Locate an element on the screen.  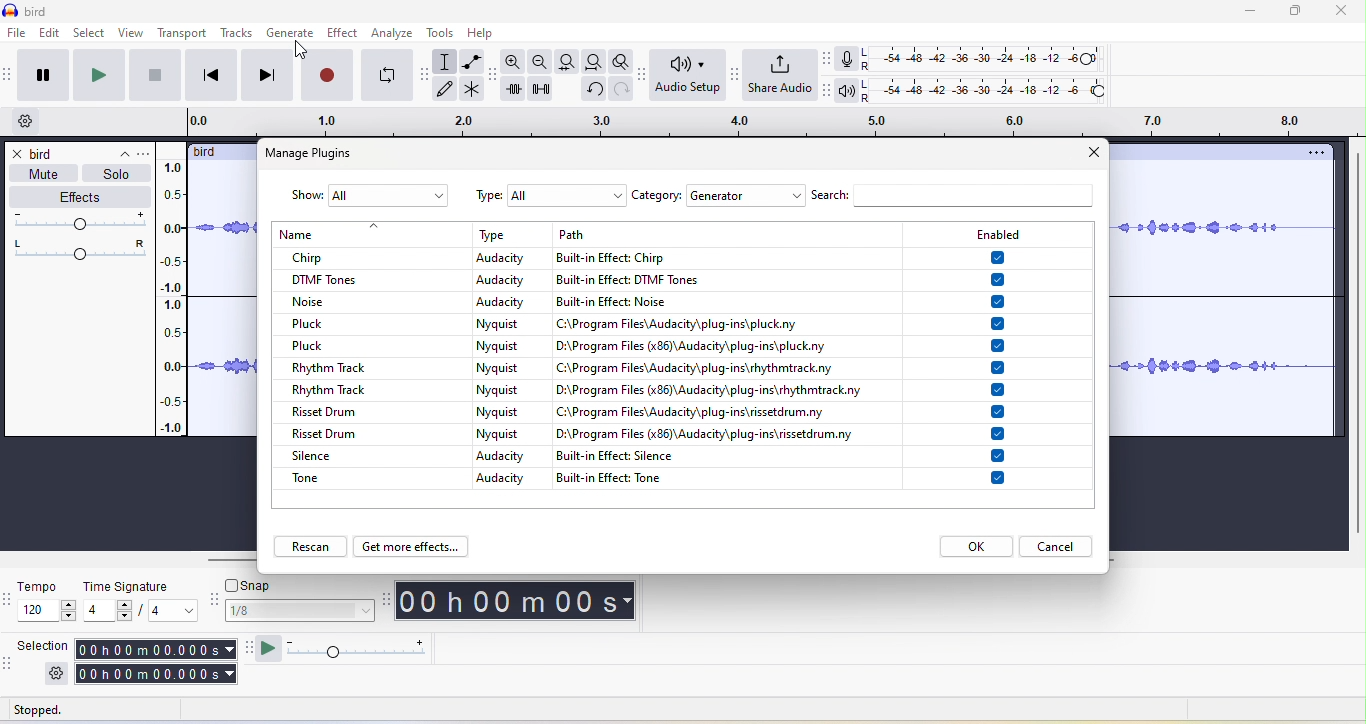
type is located at coordinates (508, 232).